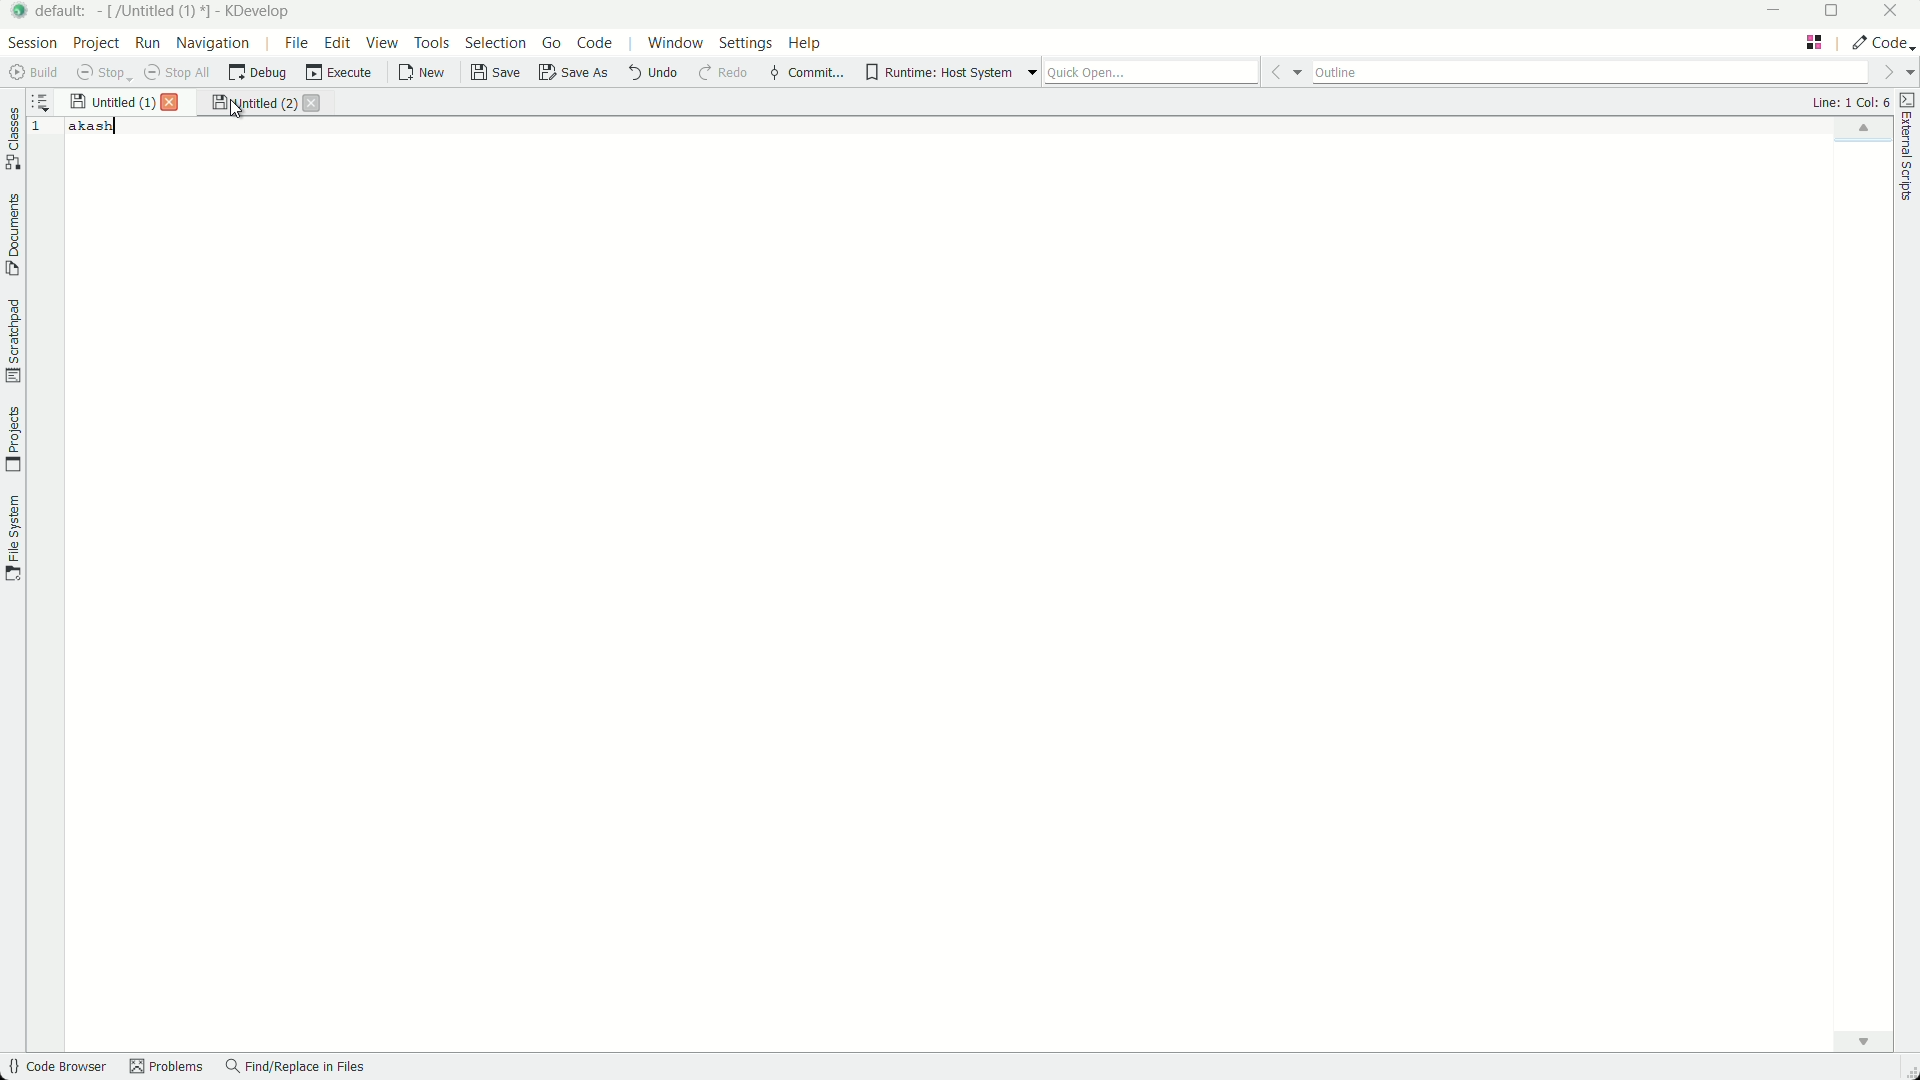 The width and height of the screenshot is (1920, 1080). I want to click on line numbers, so click(44, 130).